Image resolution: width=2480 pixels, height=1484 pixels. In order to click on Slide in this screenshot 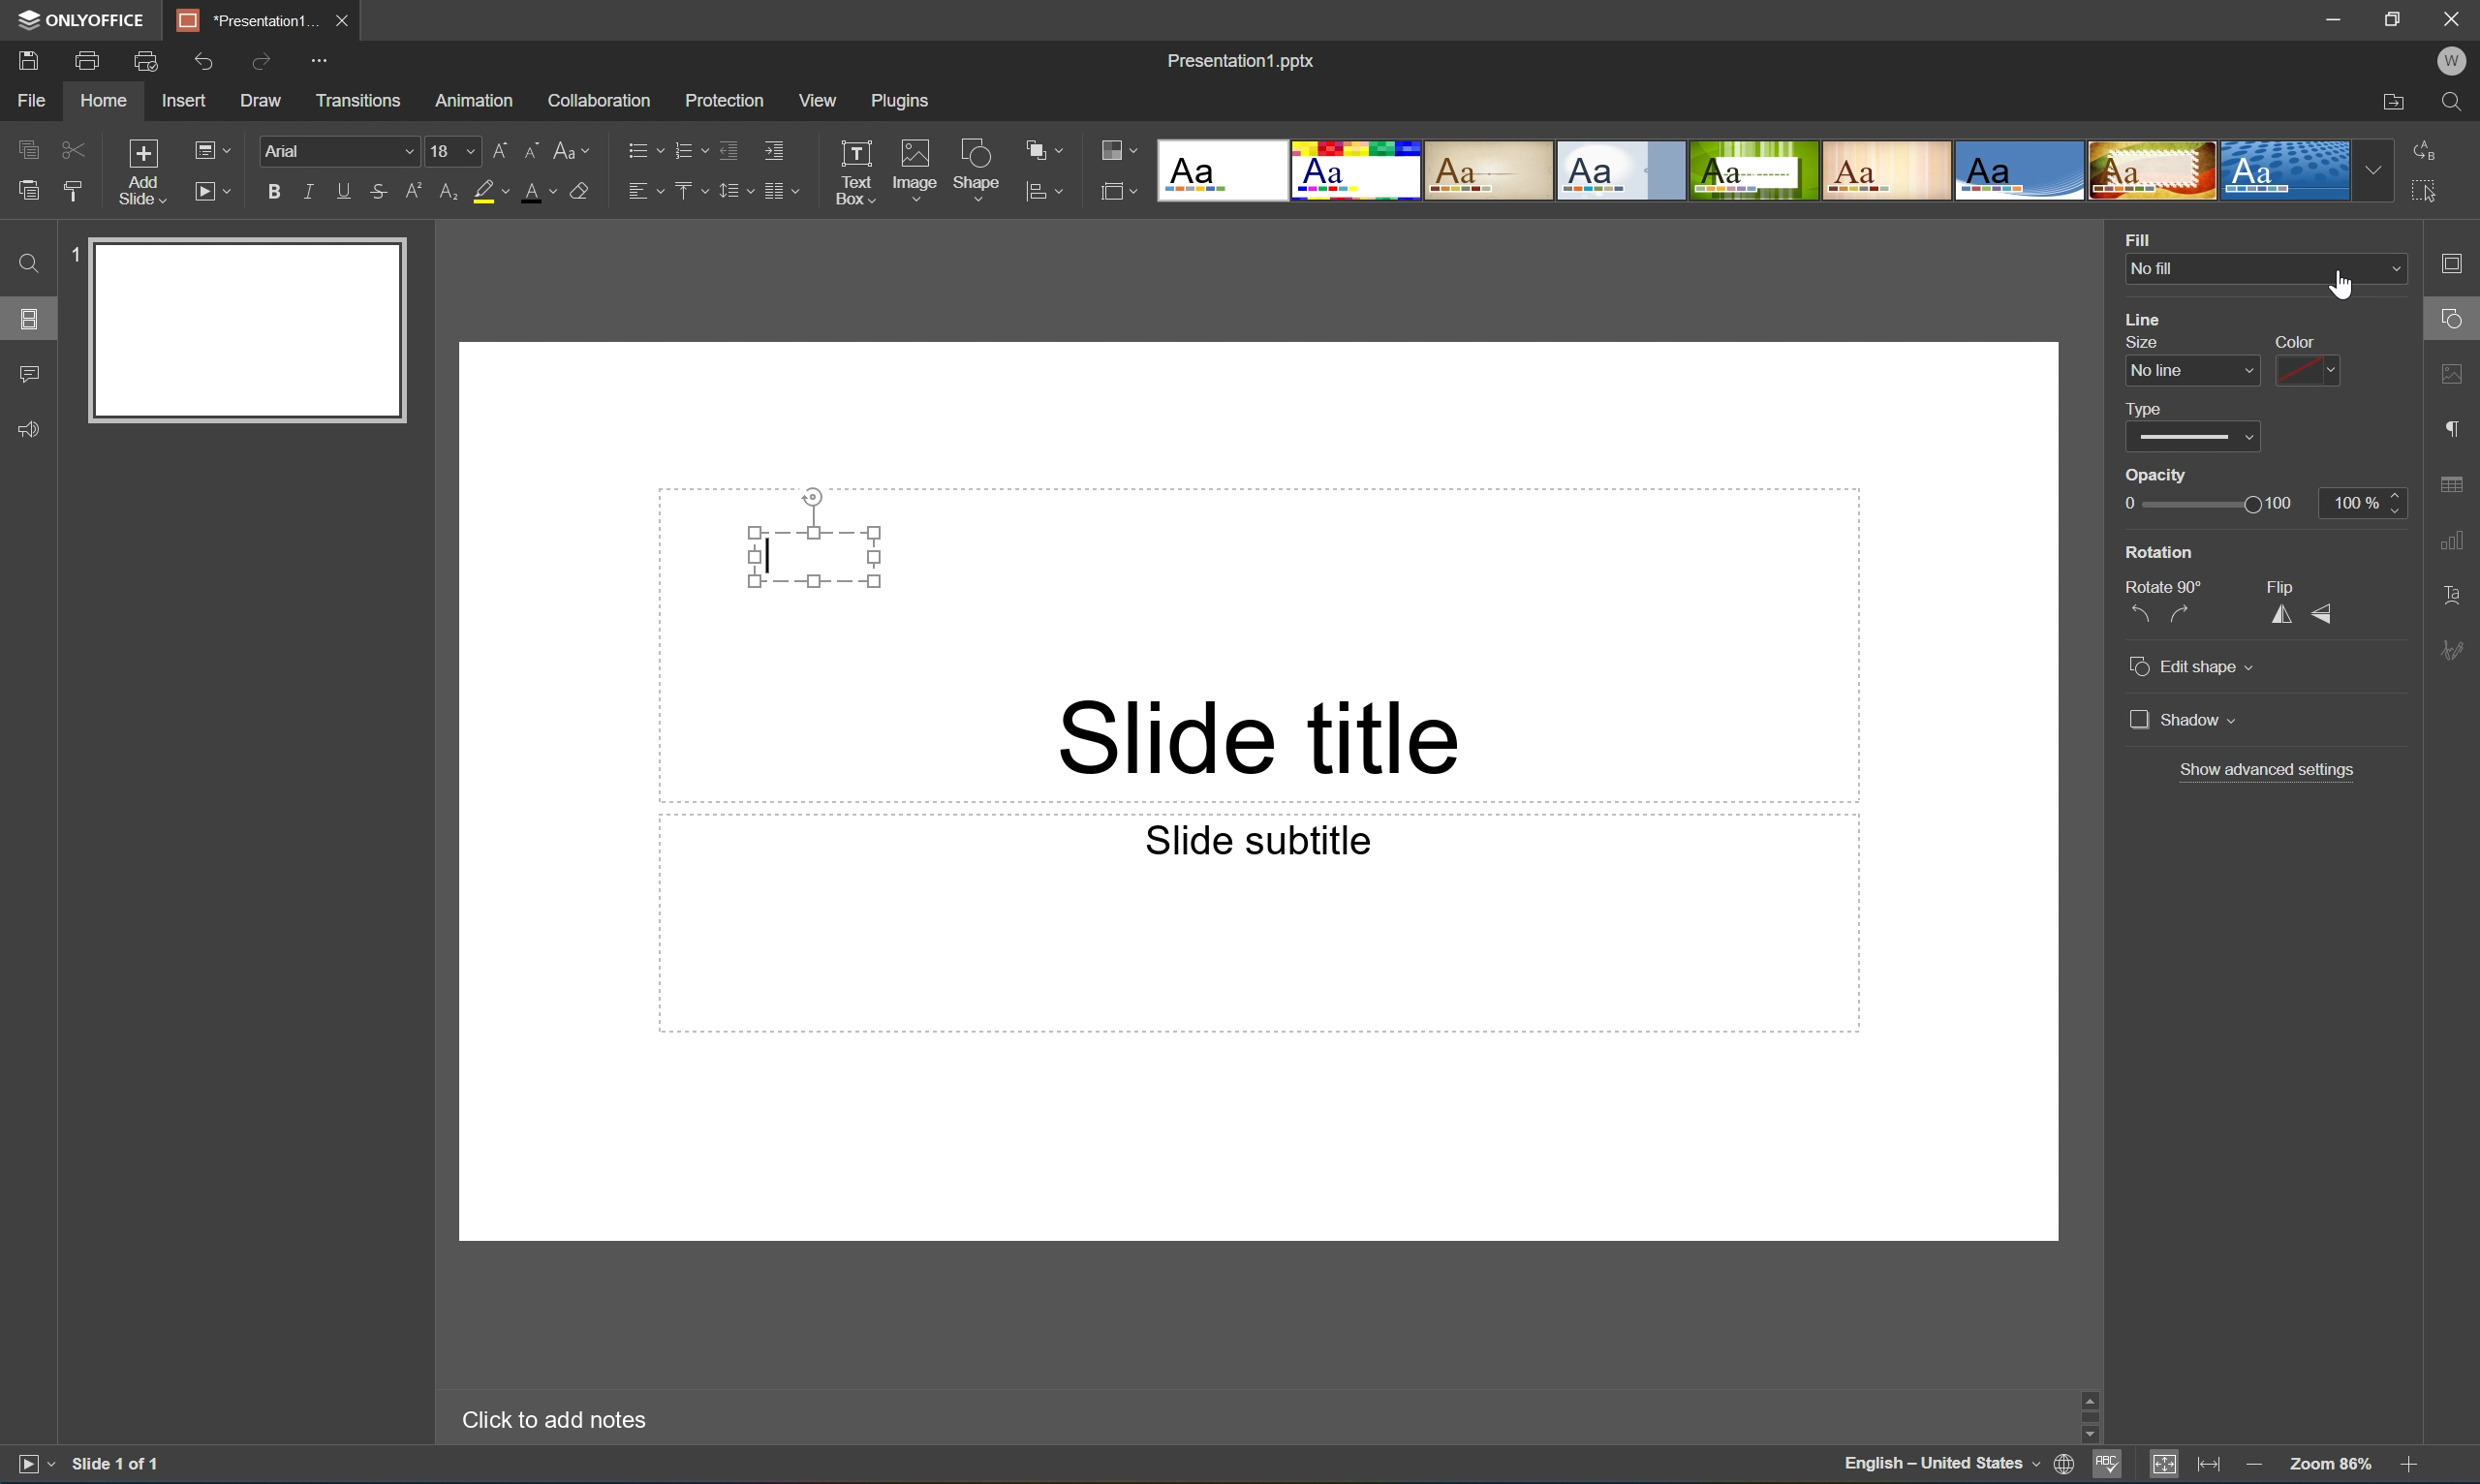, I will do `click(251, 331)`.